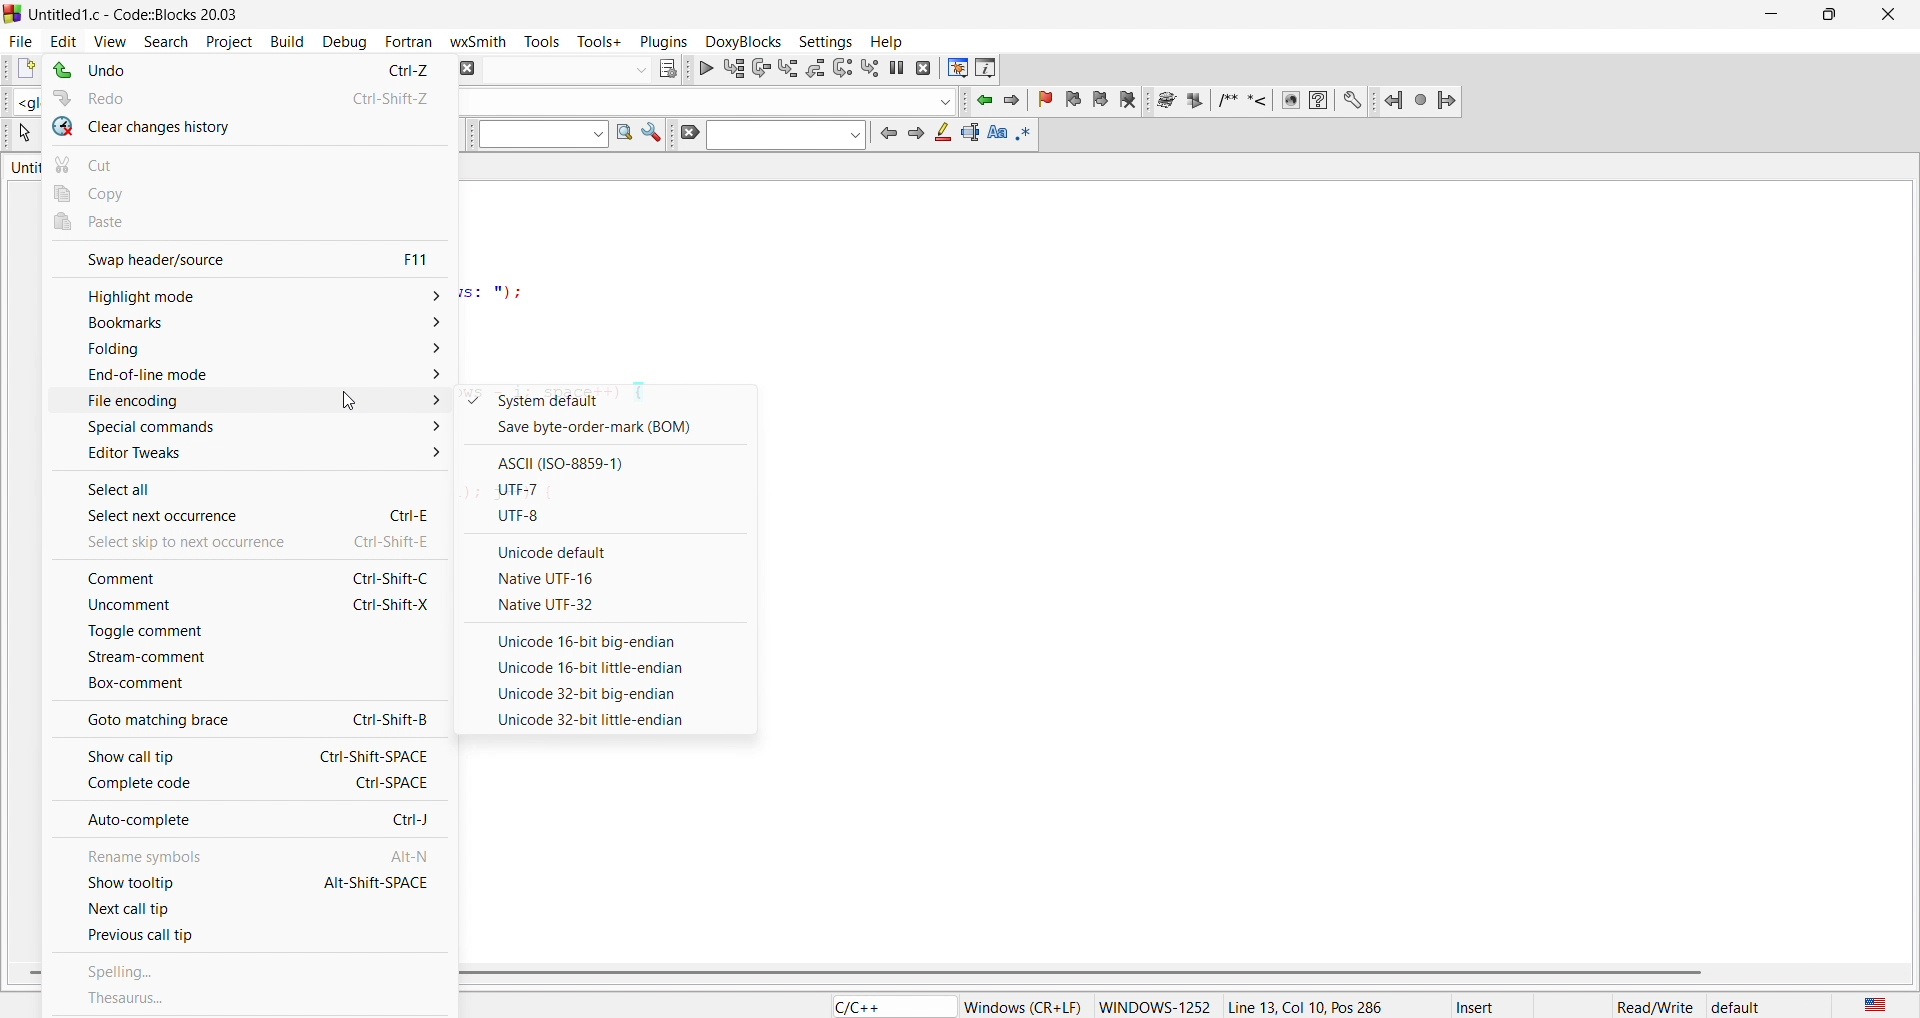  What do you see at coordinates (246, 224) in the screenshot?
I see `paste` at bounding box center [246, 224].